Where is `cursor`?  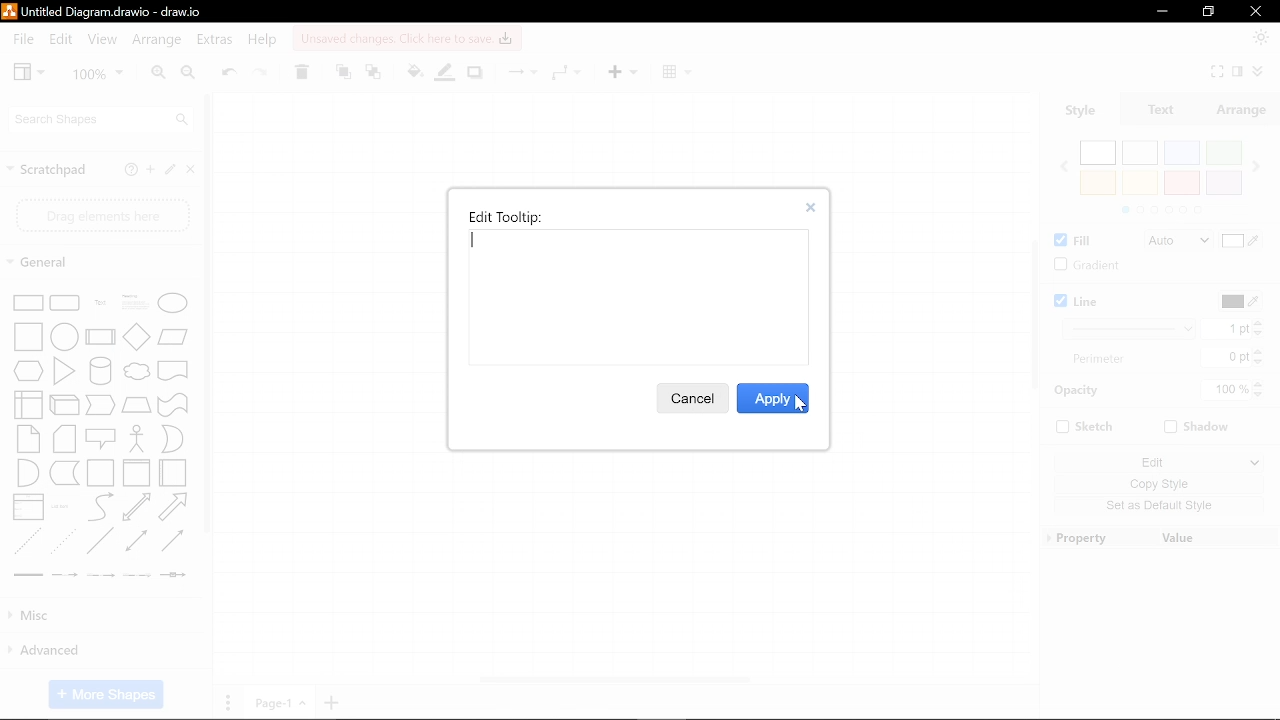
cursor is located at coordinates (801, 405).